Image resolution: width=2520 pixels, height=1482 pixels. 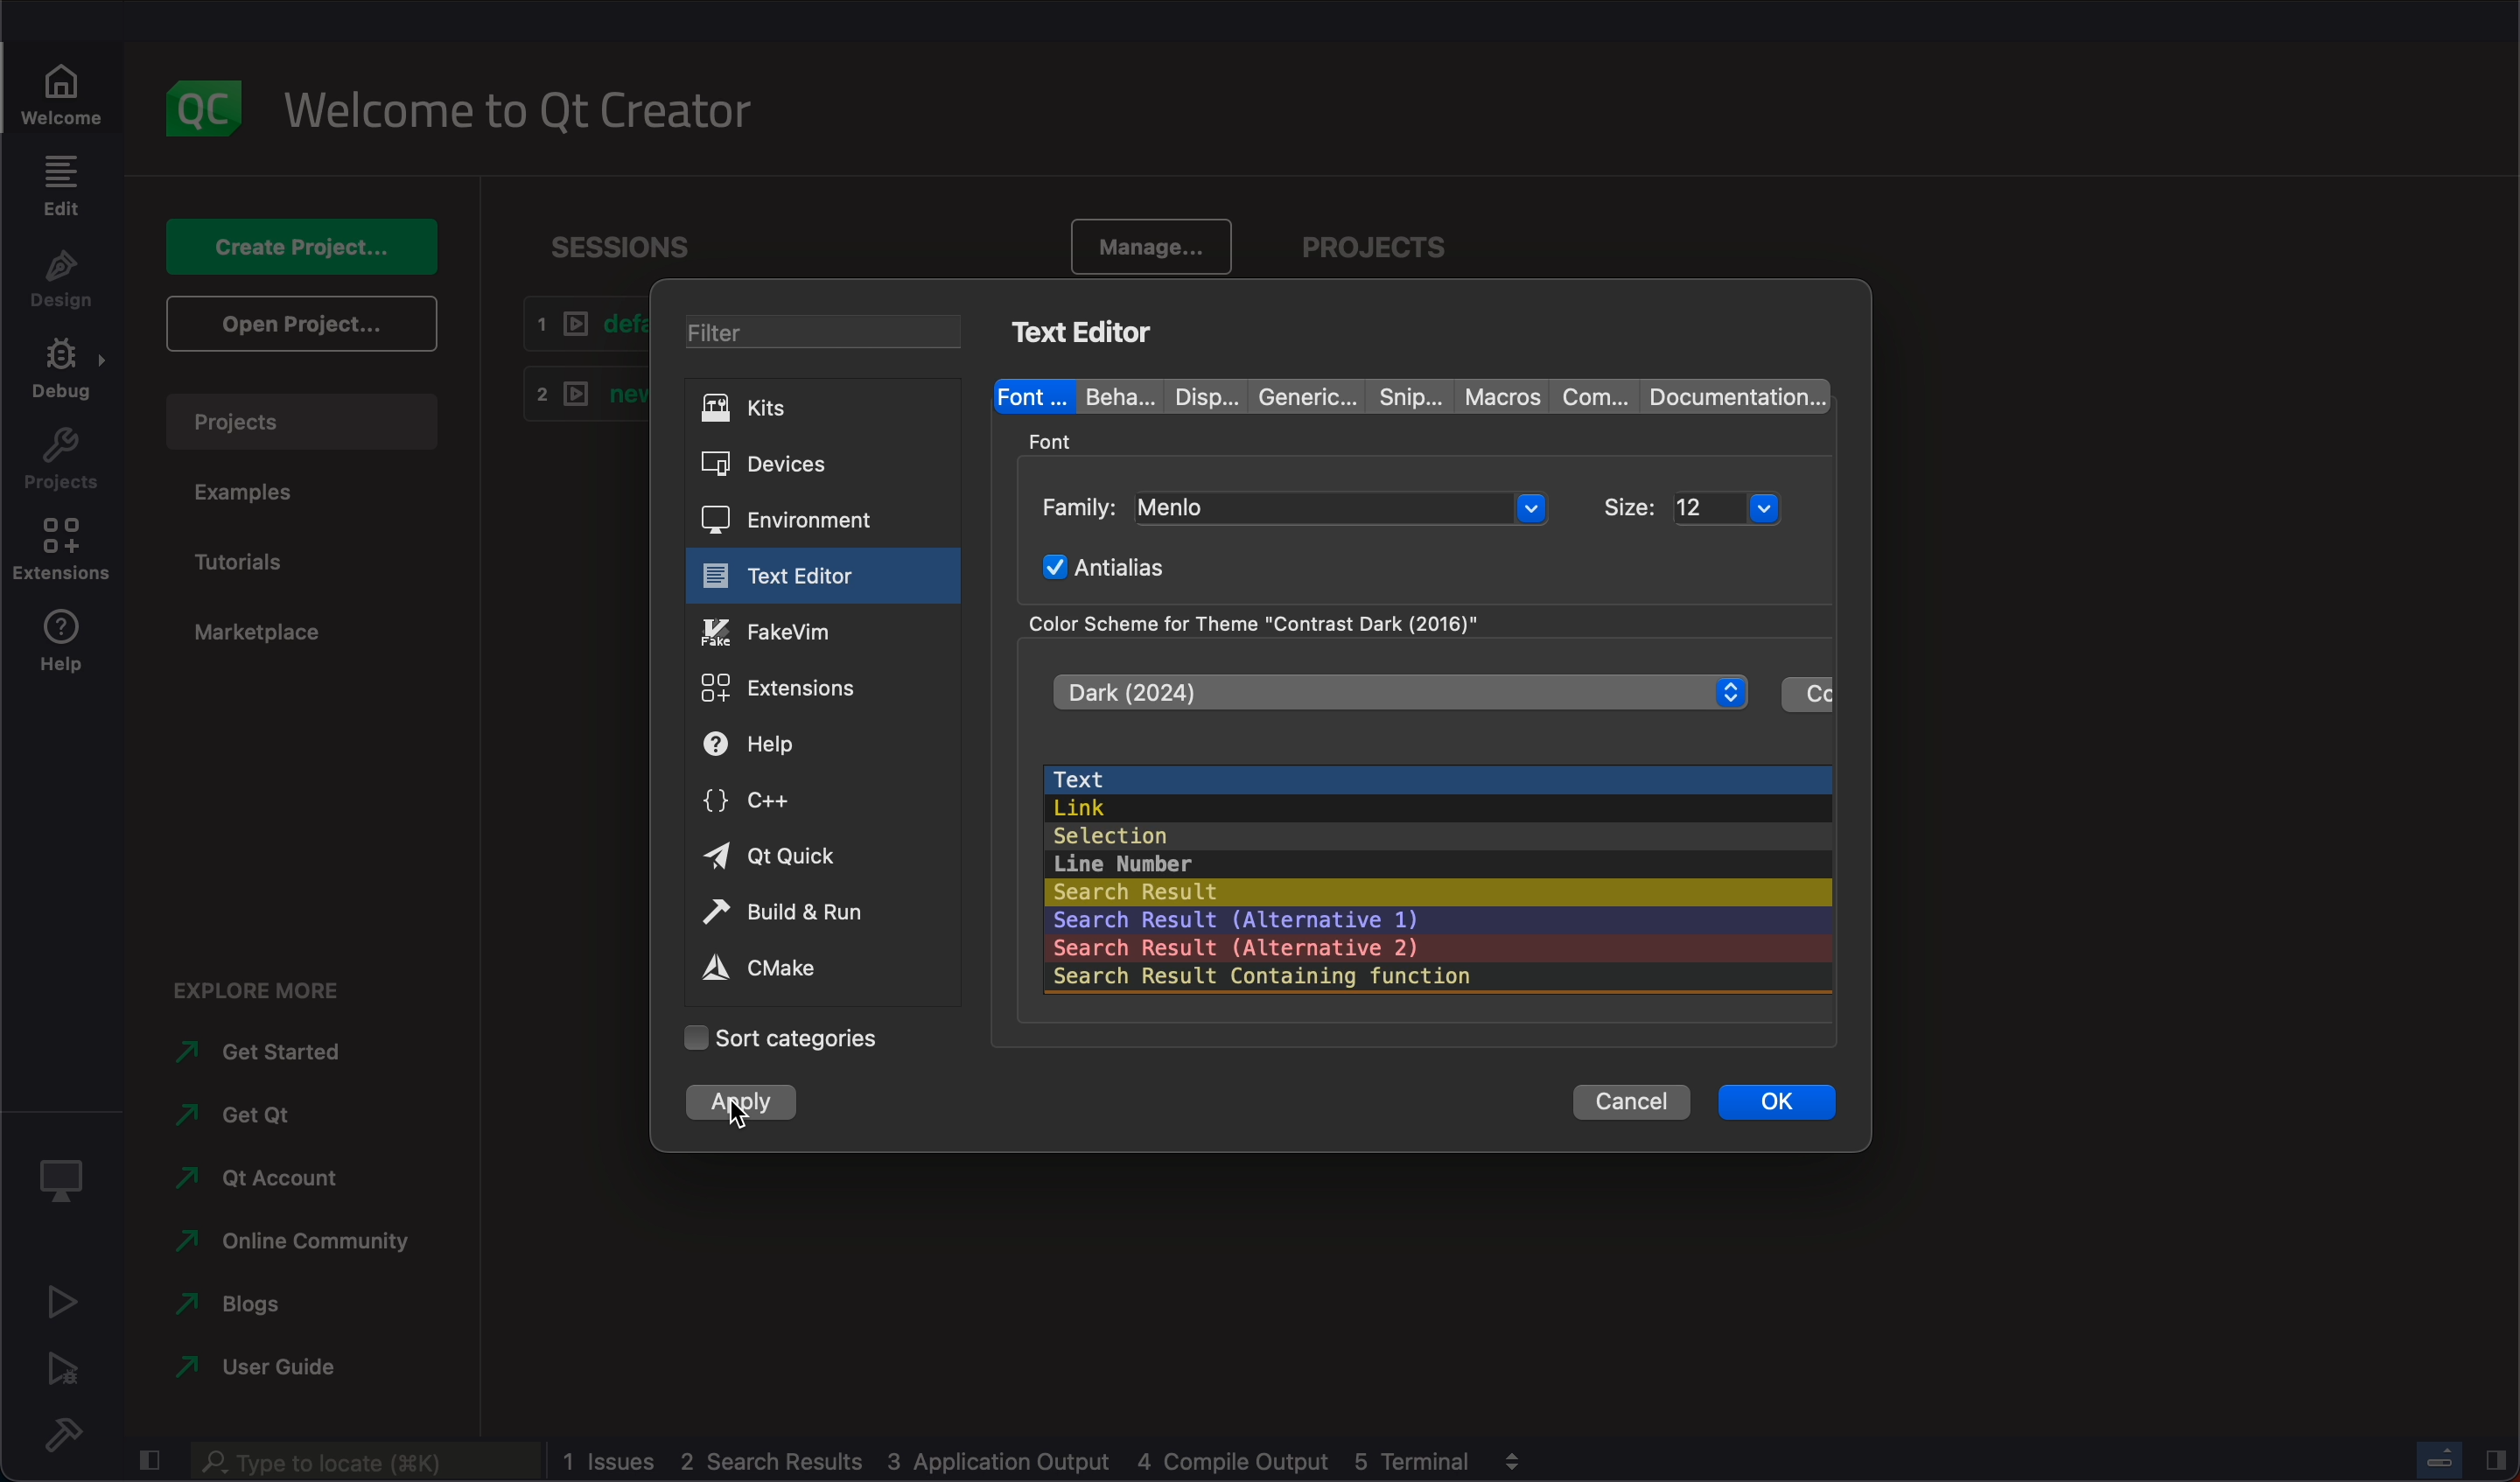 I want to click on marketplace, so click(x=257, y=635).